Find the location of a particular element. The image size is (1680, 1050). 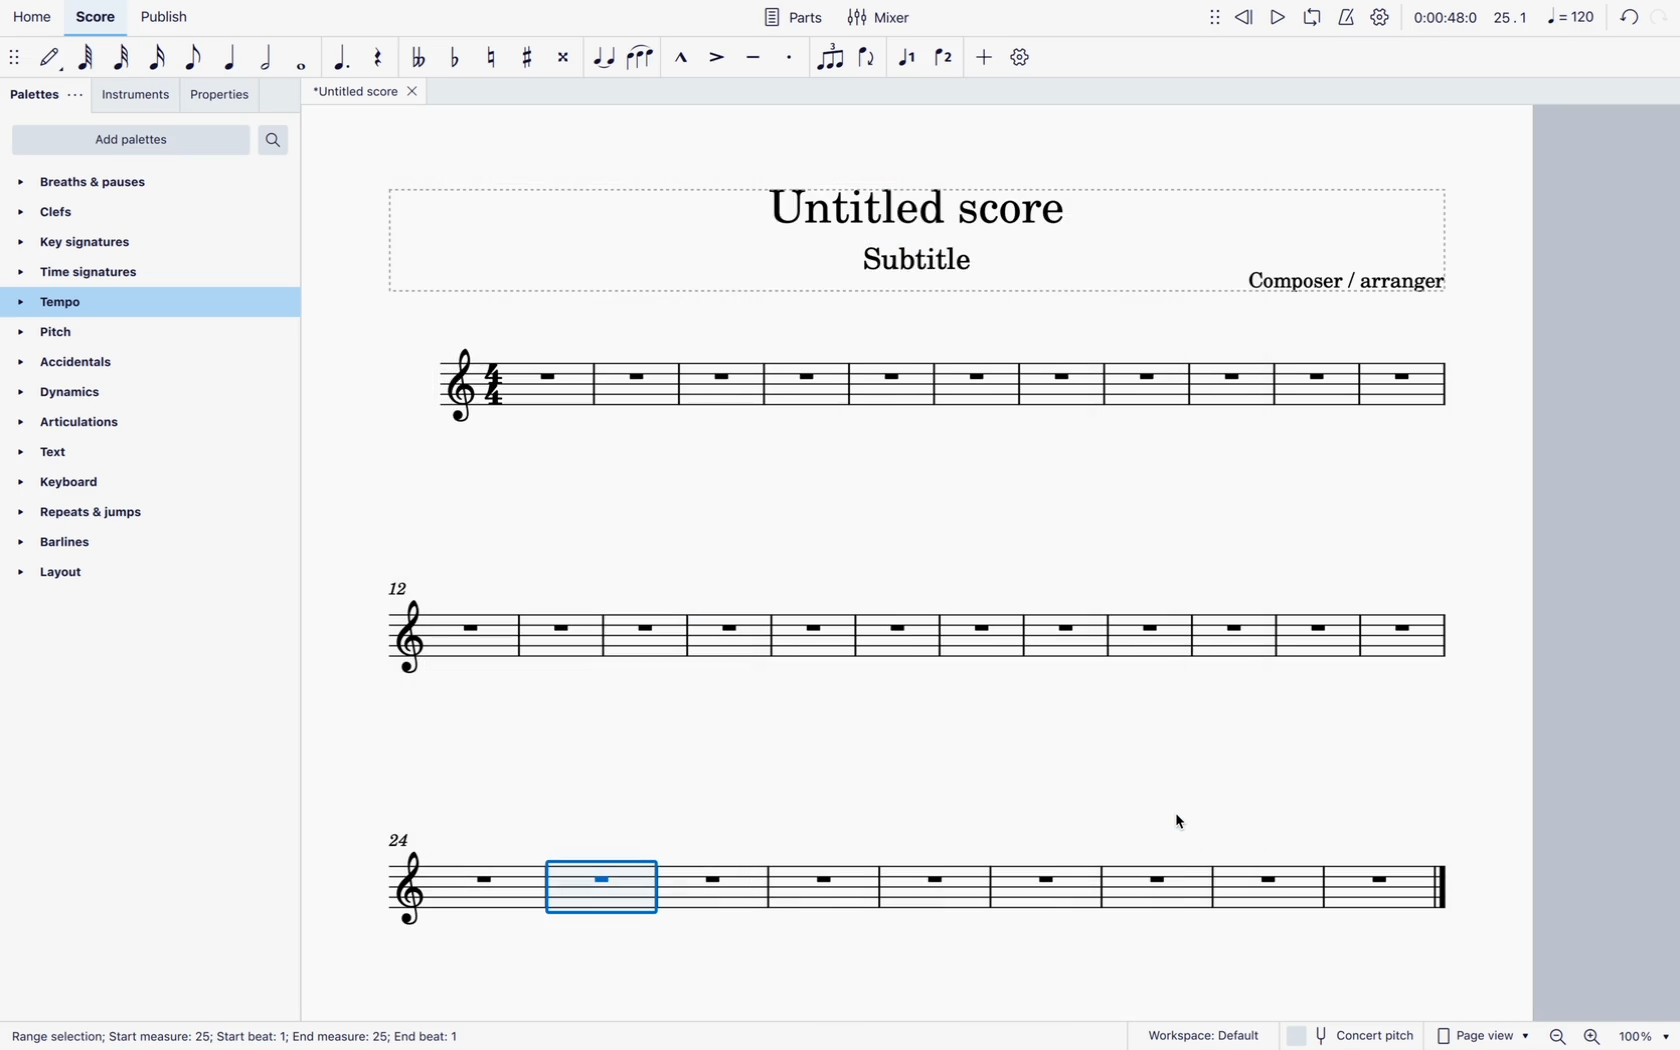

flip direction is located at coordinates (866, 57).